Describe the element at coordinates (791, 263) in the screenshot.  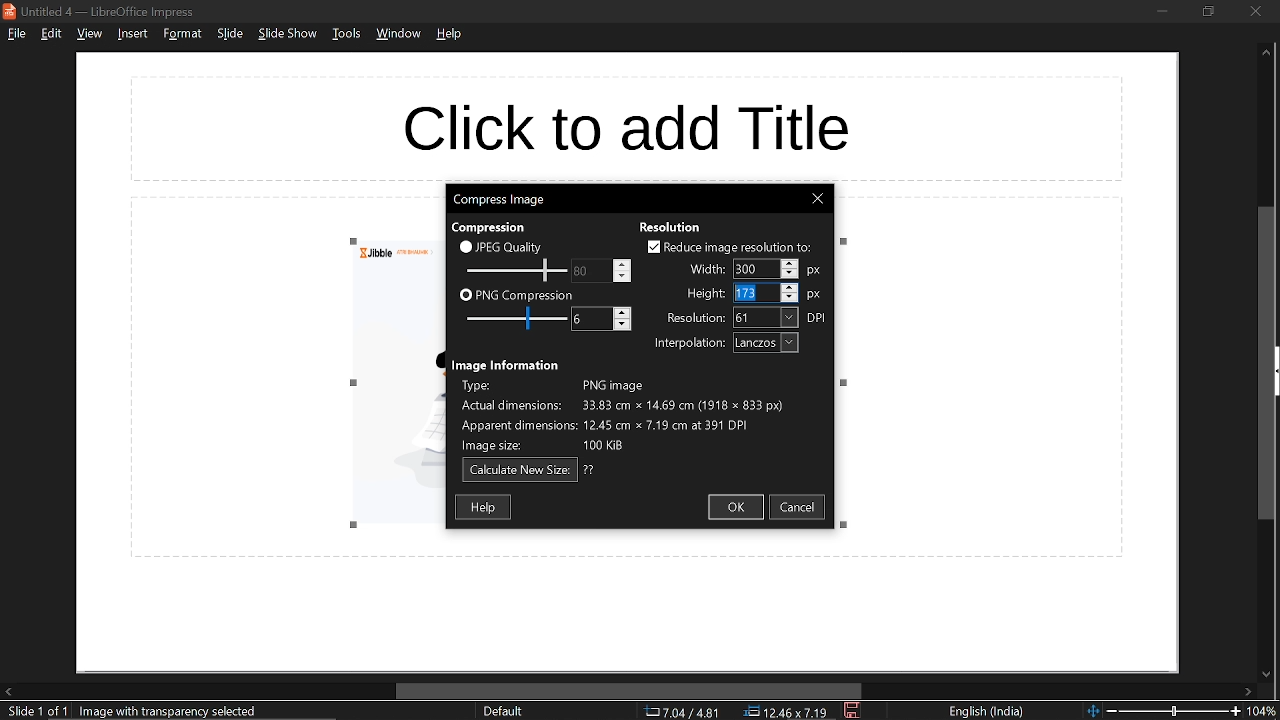
I see `Increase ` at that location.